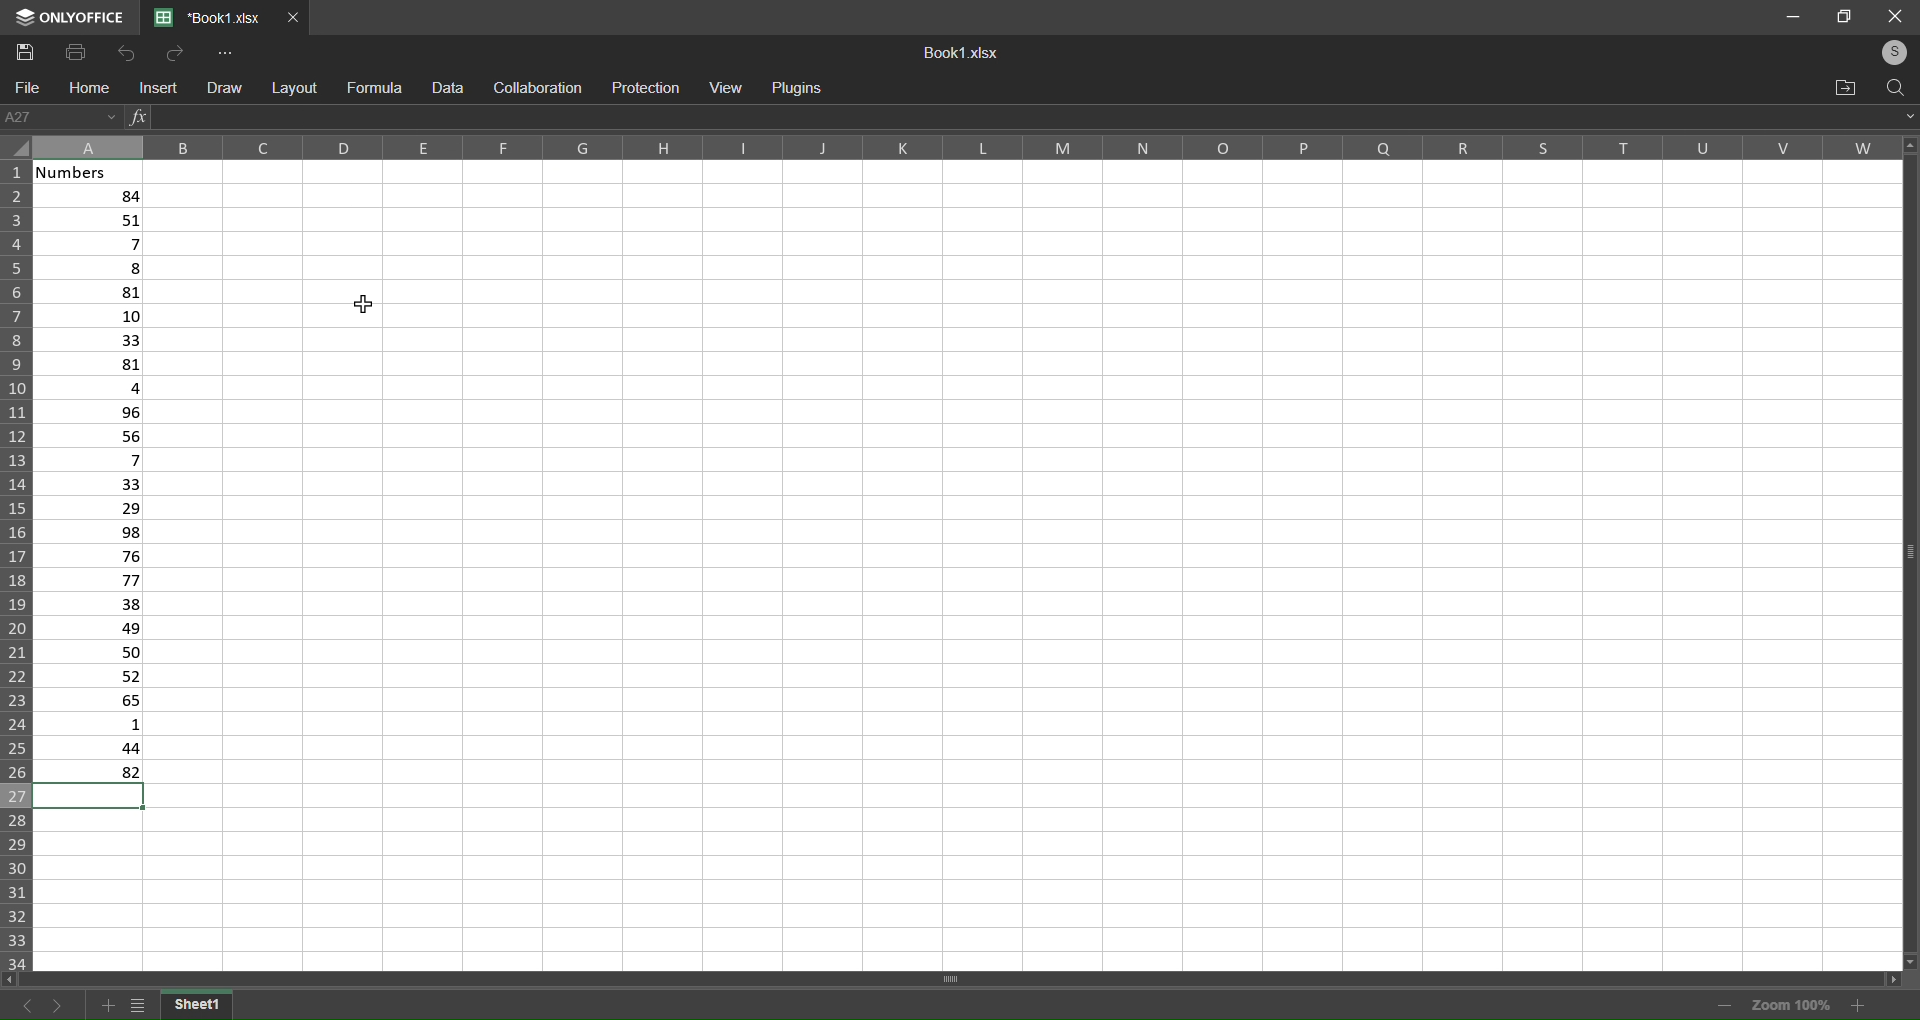 Image resolution: width=1920 pixels, height=1020 pixels. Describe the element at coordinates (647, 89) in the screenshot. I see `protection` at that location.